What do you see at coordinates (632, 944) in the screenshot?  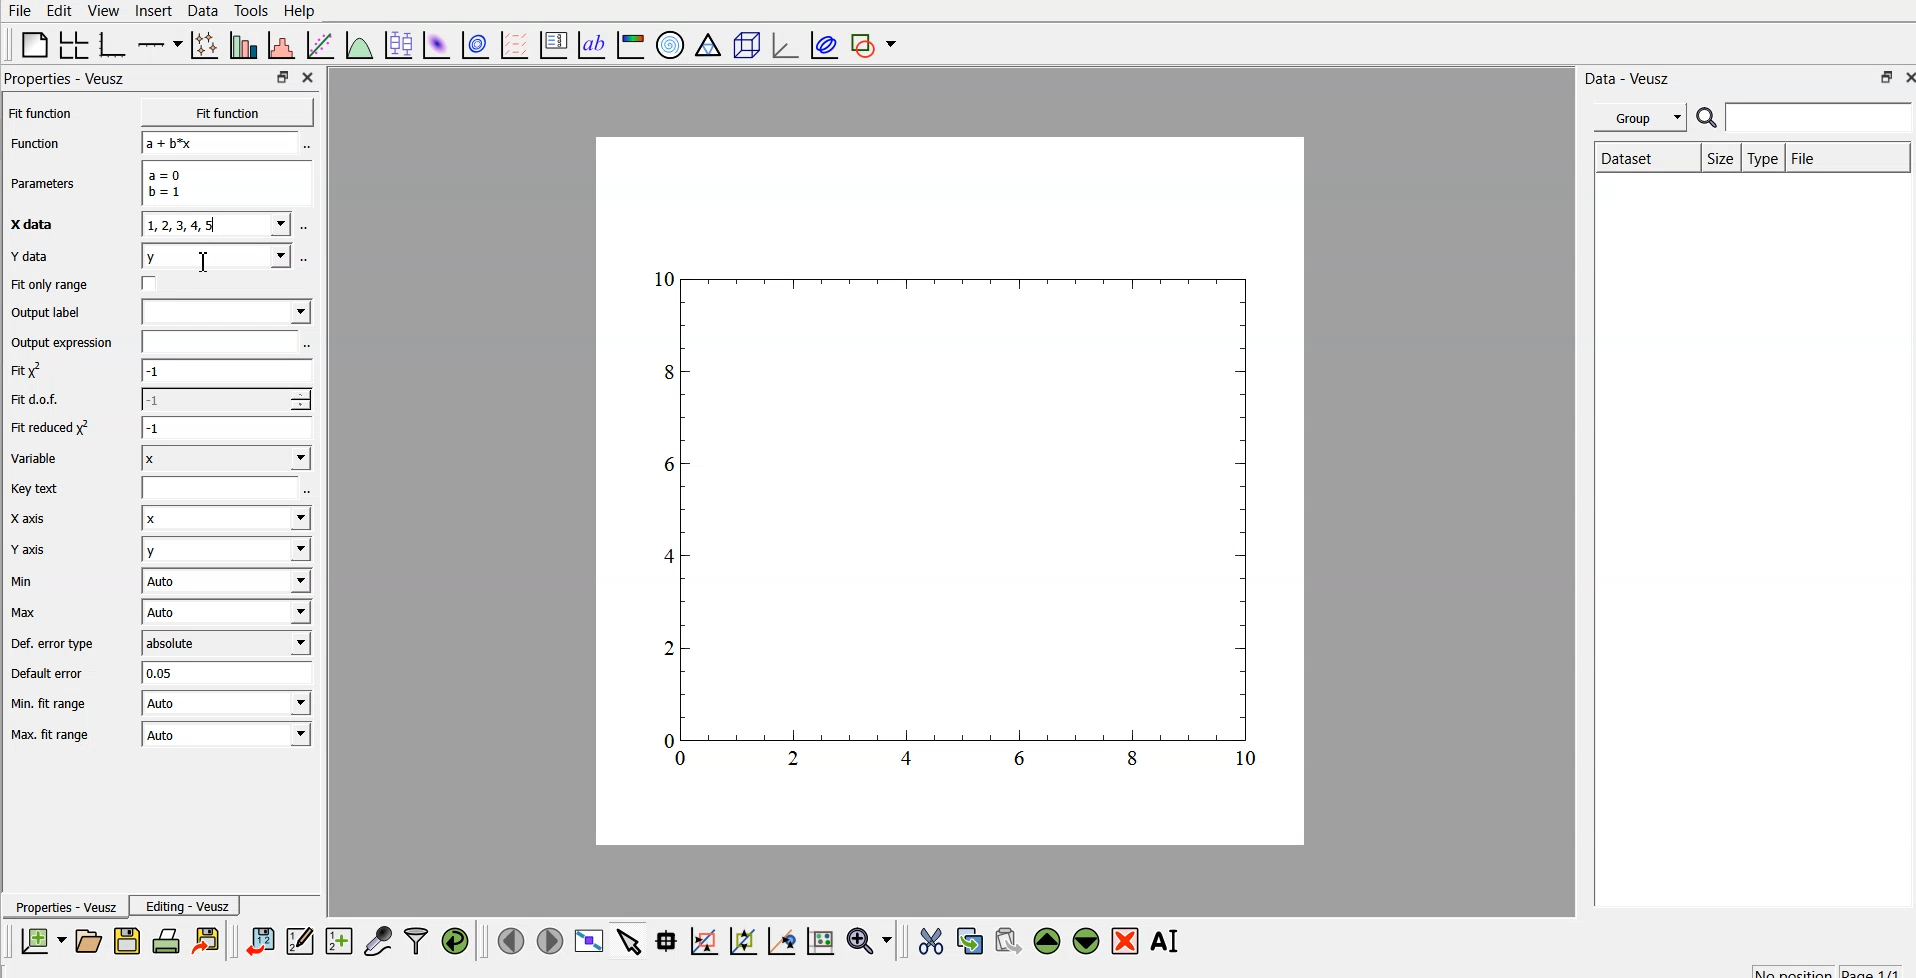 I see `select items from graph` at bounding box center [632, 944].